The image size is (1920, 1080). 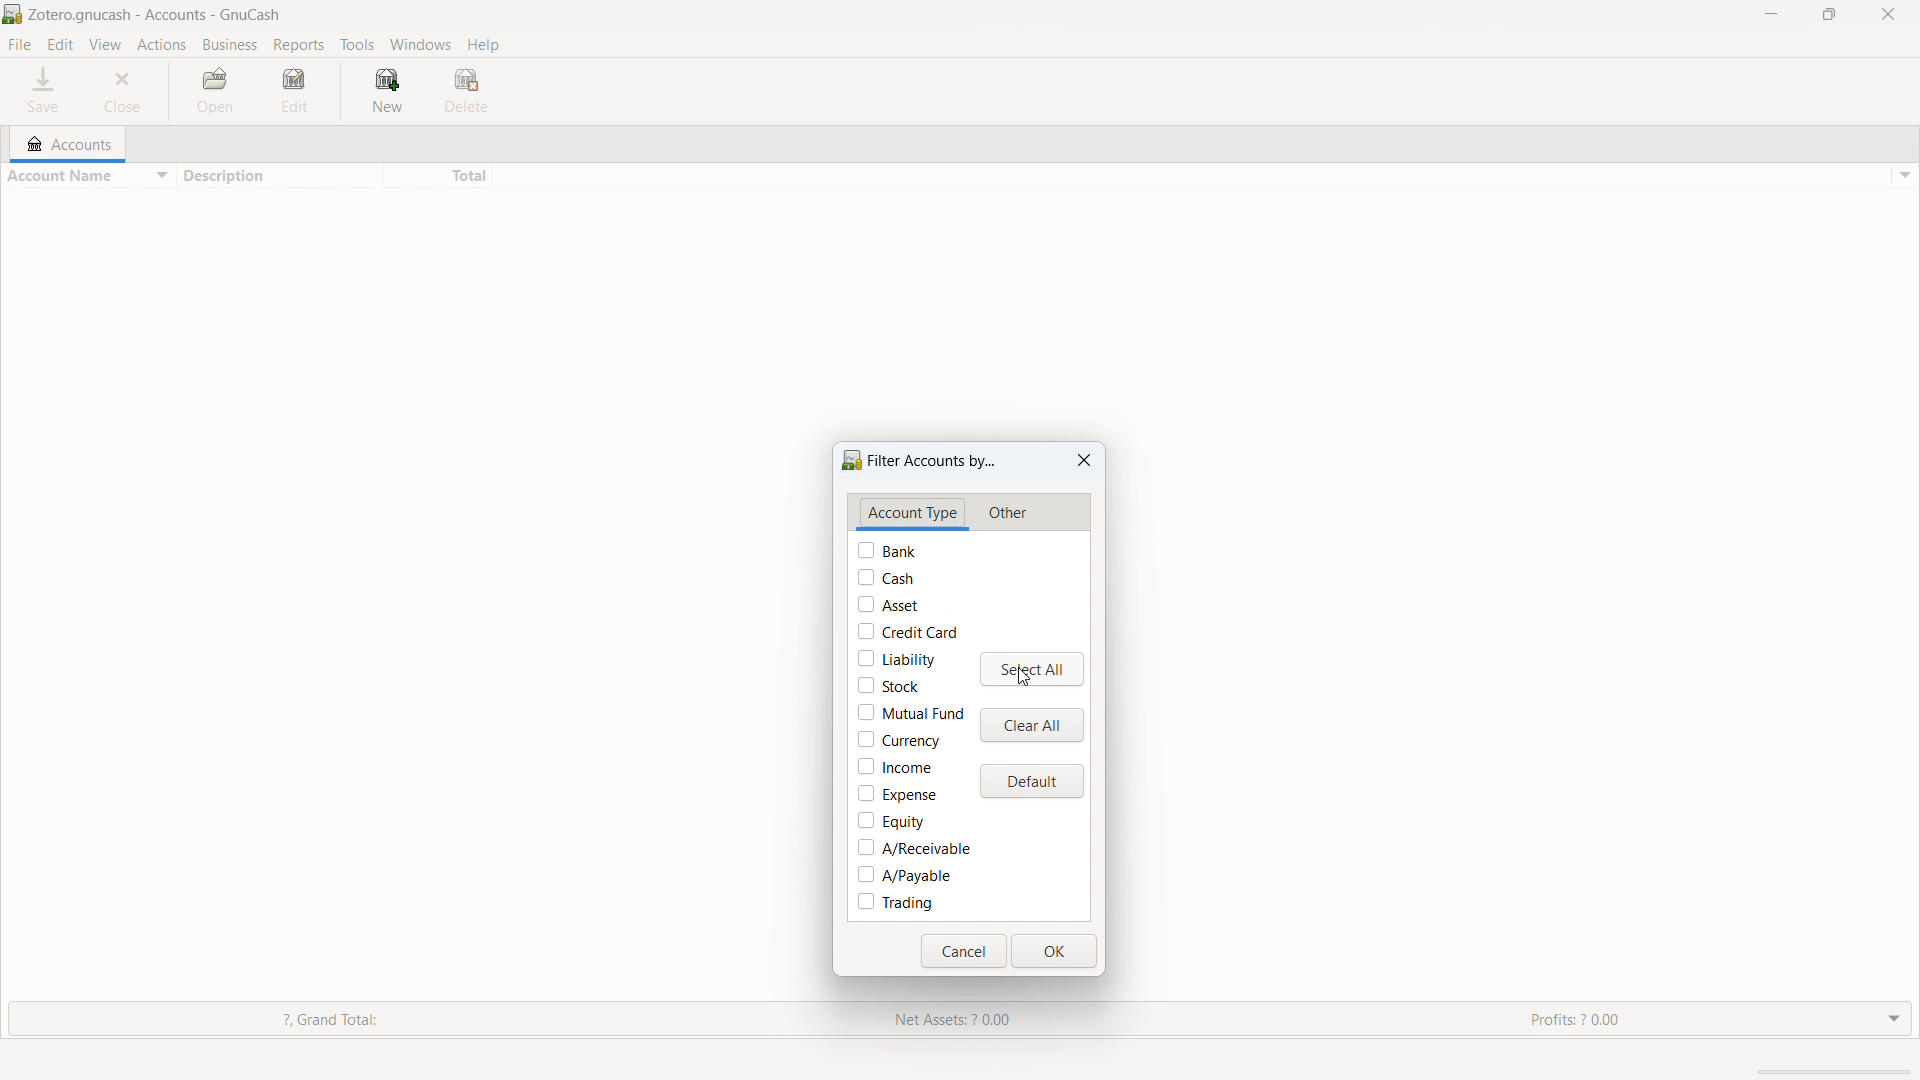 I want to click on select all, so click(x=1030, y=670).